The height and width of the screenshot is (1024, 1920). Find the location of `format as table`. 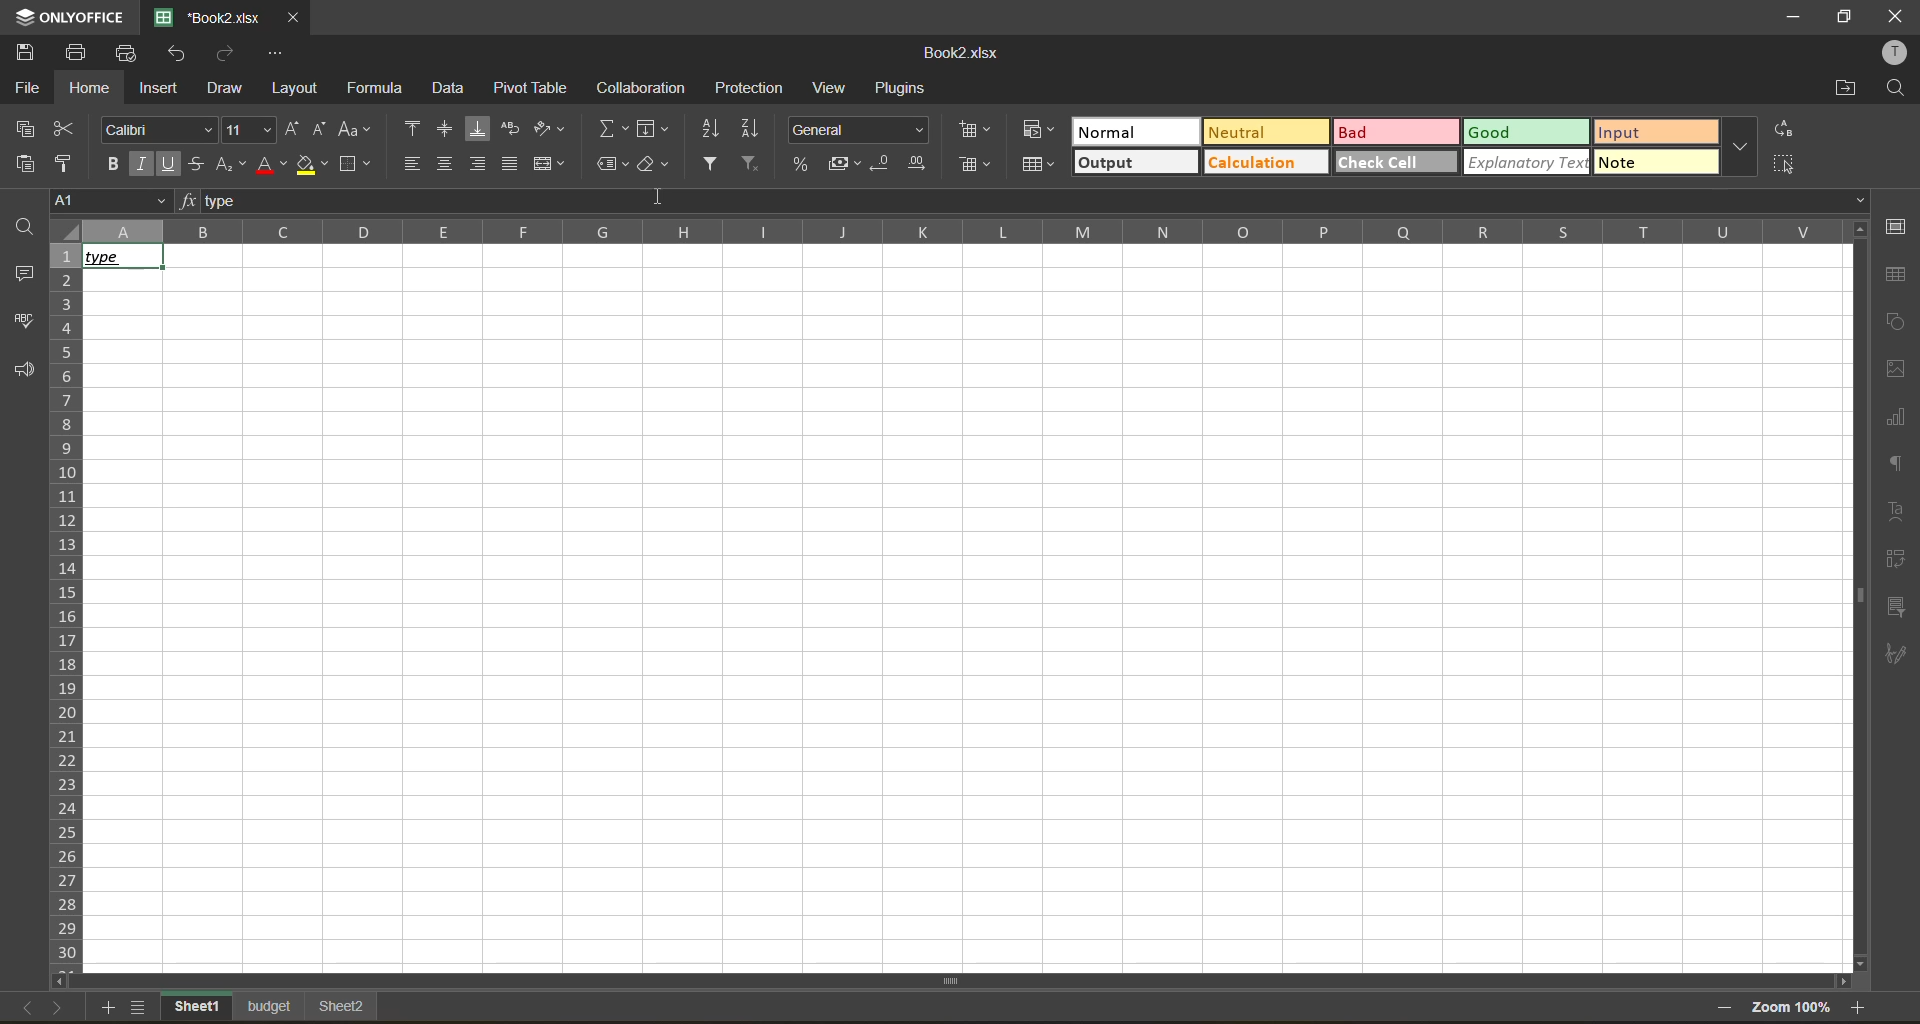

format as table is located at coordinates (1040, 166).